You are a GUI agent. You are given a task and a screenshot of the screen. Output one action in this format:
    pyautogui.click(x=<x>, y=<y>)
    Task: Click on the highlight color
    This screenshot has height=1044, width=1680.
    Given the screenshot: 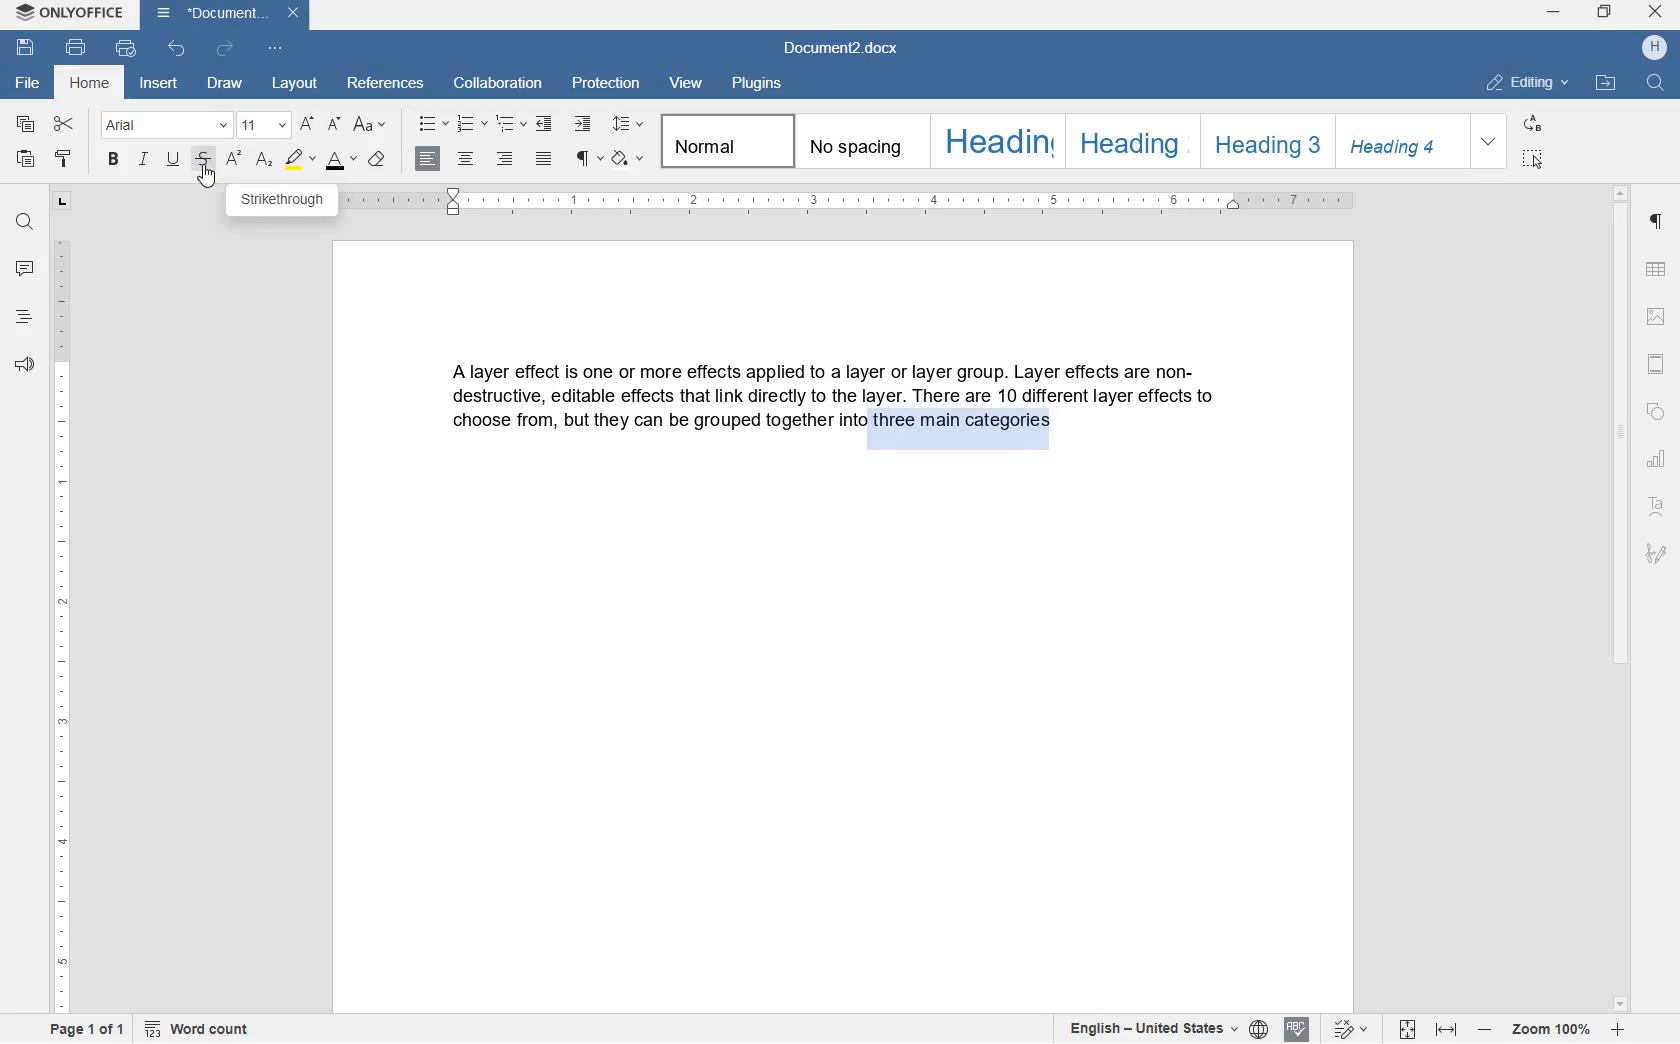 What is the action you would take?
    pyautogui.click(x=301, y=161)
    